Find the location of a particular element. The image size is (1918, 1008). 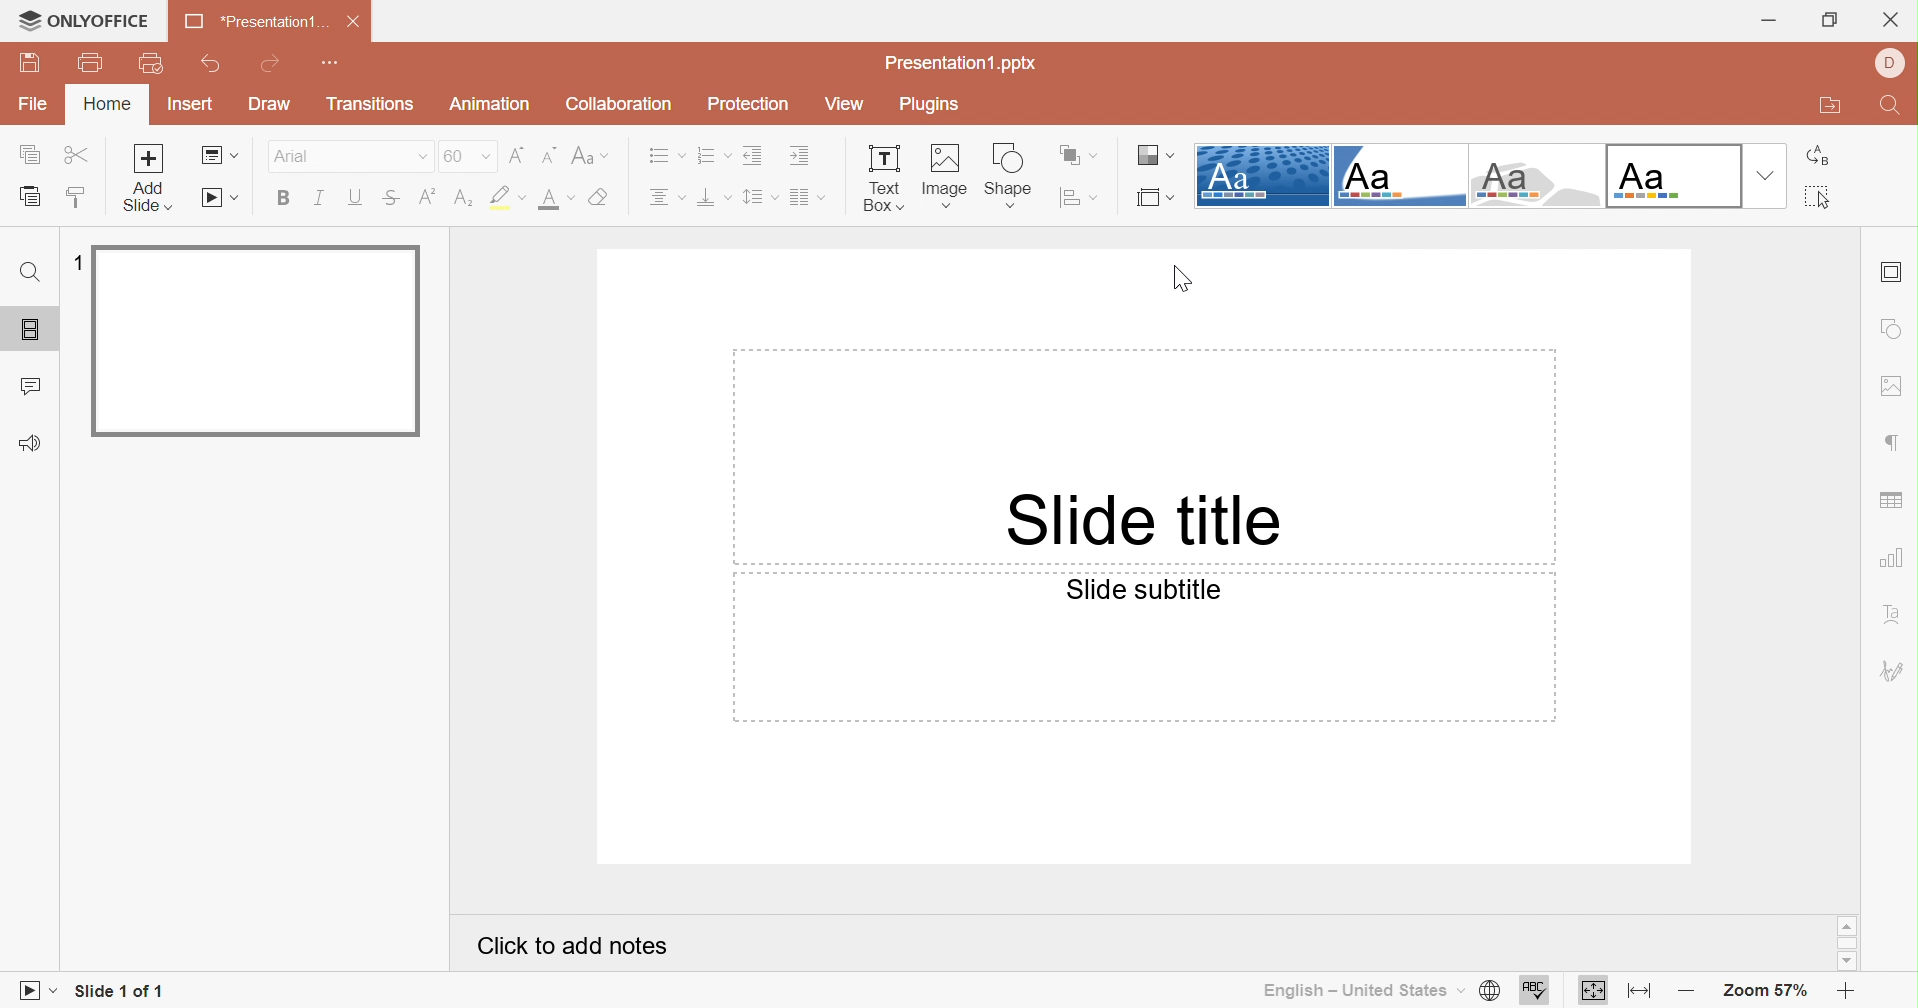

Justified is located at coordinates (805, 199).